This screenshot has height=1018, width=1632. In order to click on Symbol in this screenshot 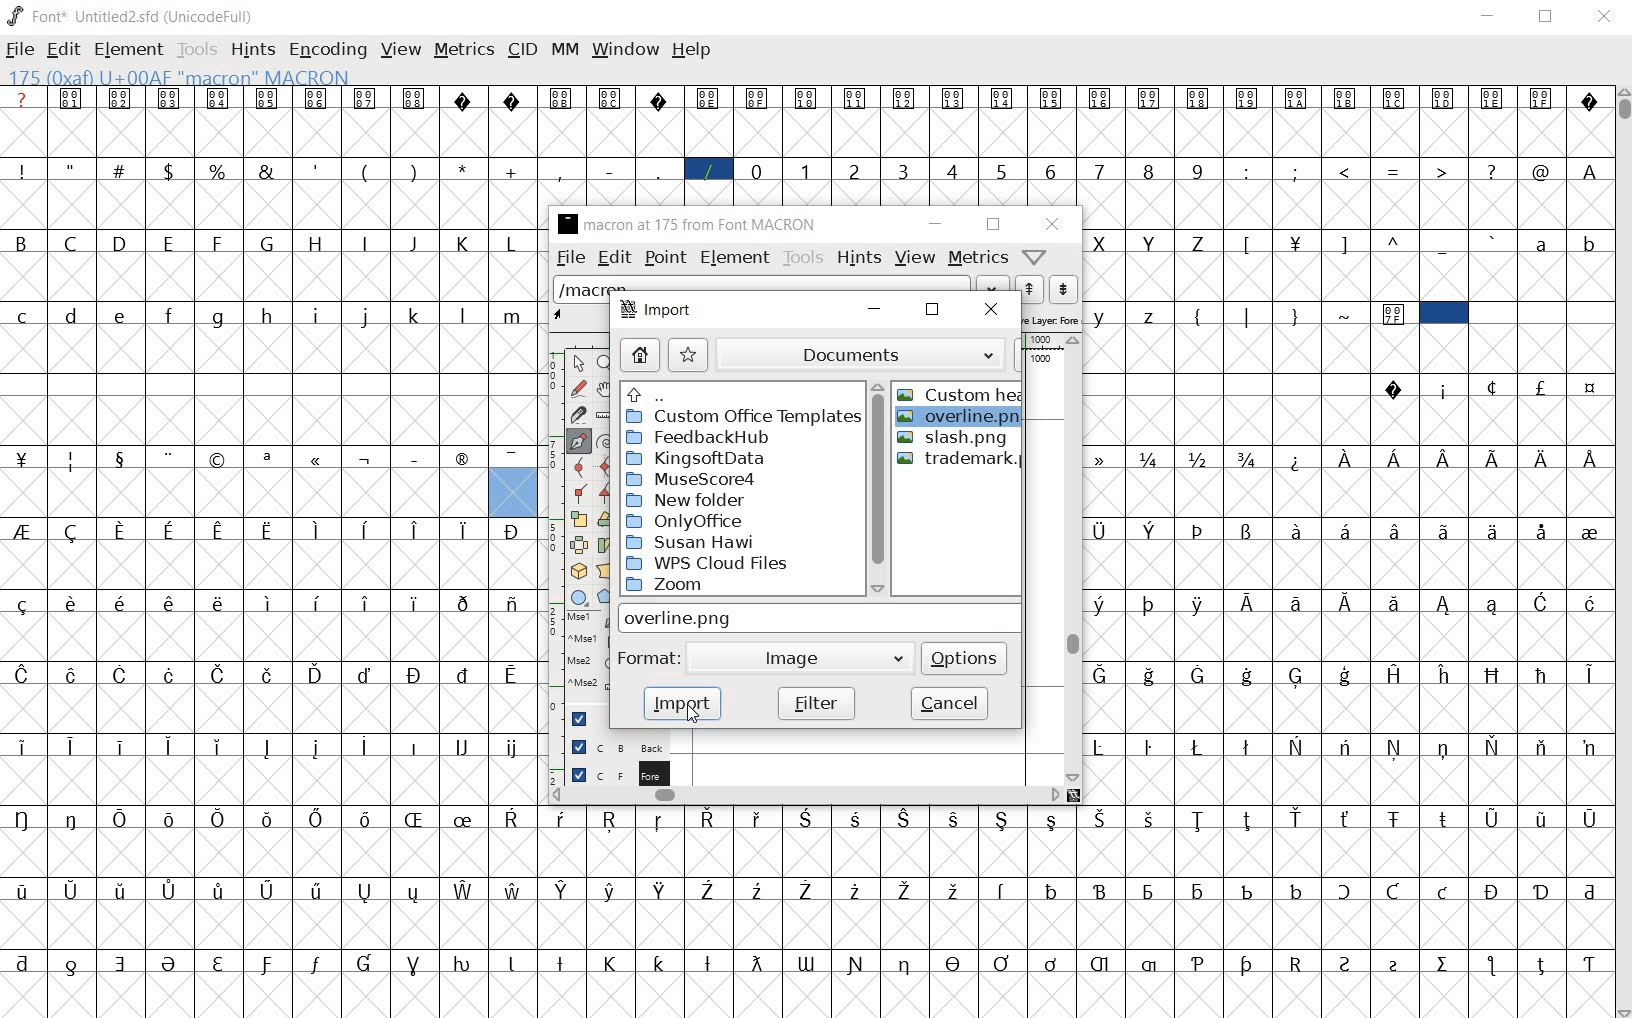, I will do `click(1345, 674)`.